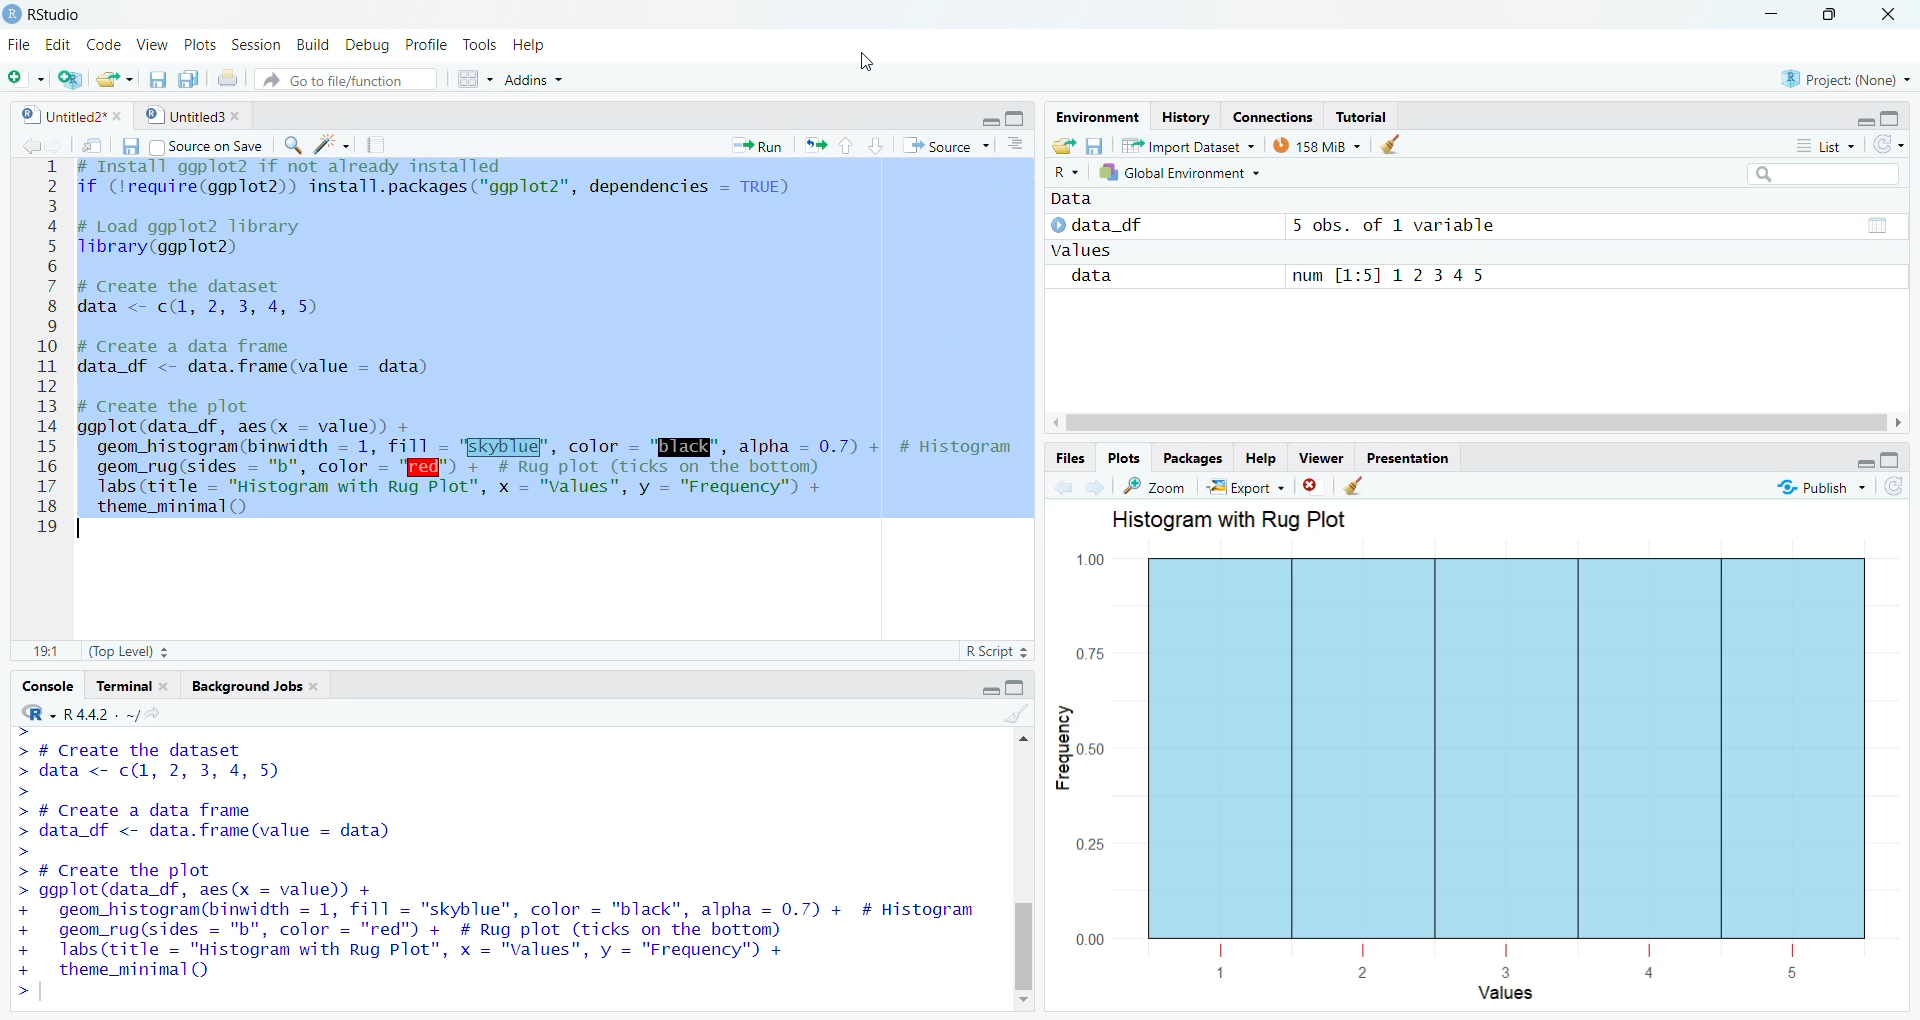 Image resolution: width=1920 pixels, height=1020 pixels. Describe the element at coordinates (1469, 222) in the screenshot. I see `© data_df 5 obs. of 1 variable` at that location.